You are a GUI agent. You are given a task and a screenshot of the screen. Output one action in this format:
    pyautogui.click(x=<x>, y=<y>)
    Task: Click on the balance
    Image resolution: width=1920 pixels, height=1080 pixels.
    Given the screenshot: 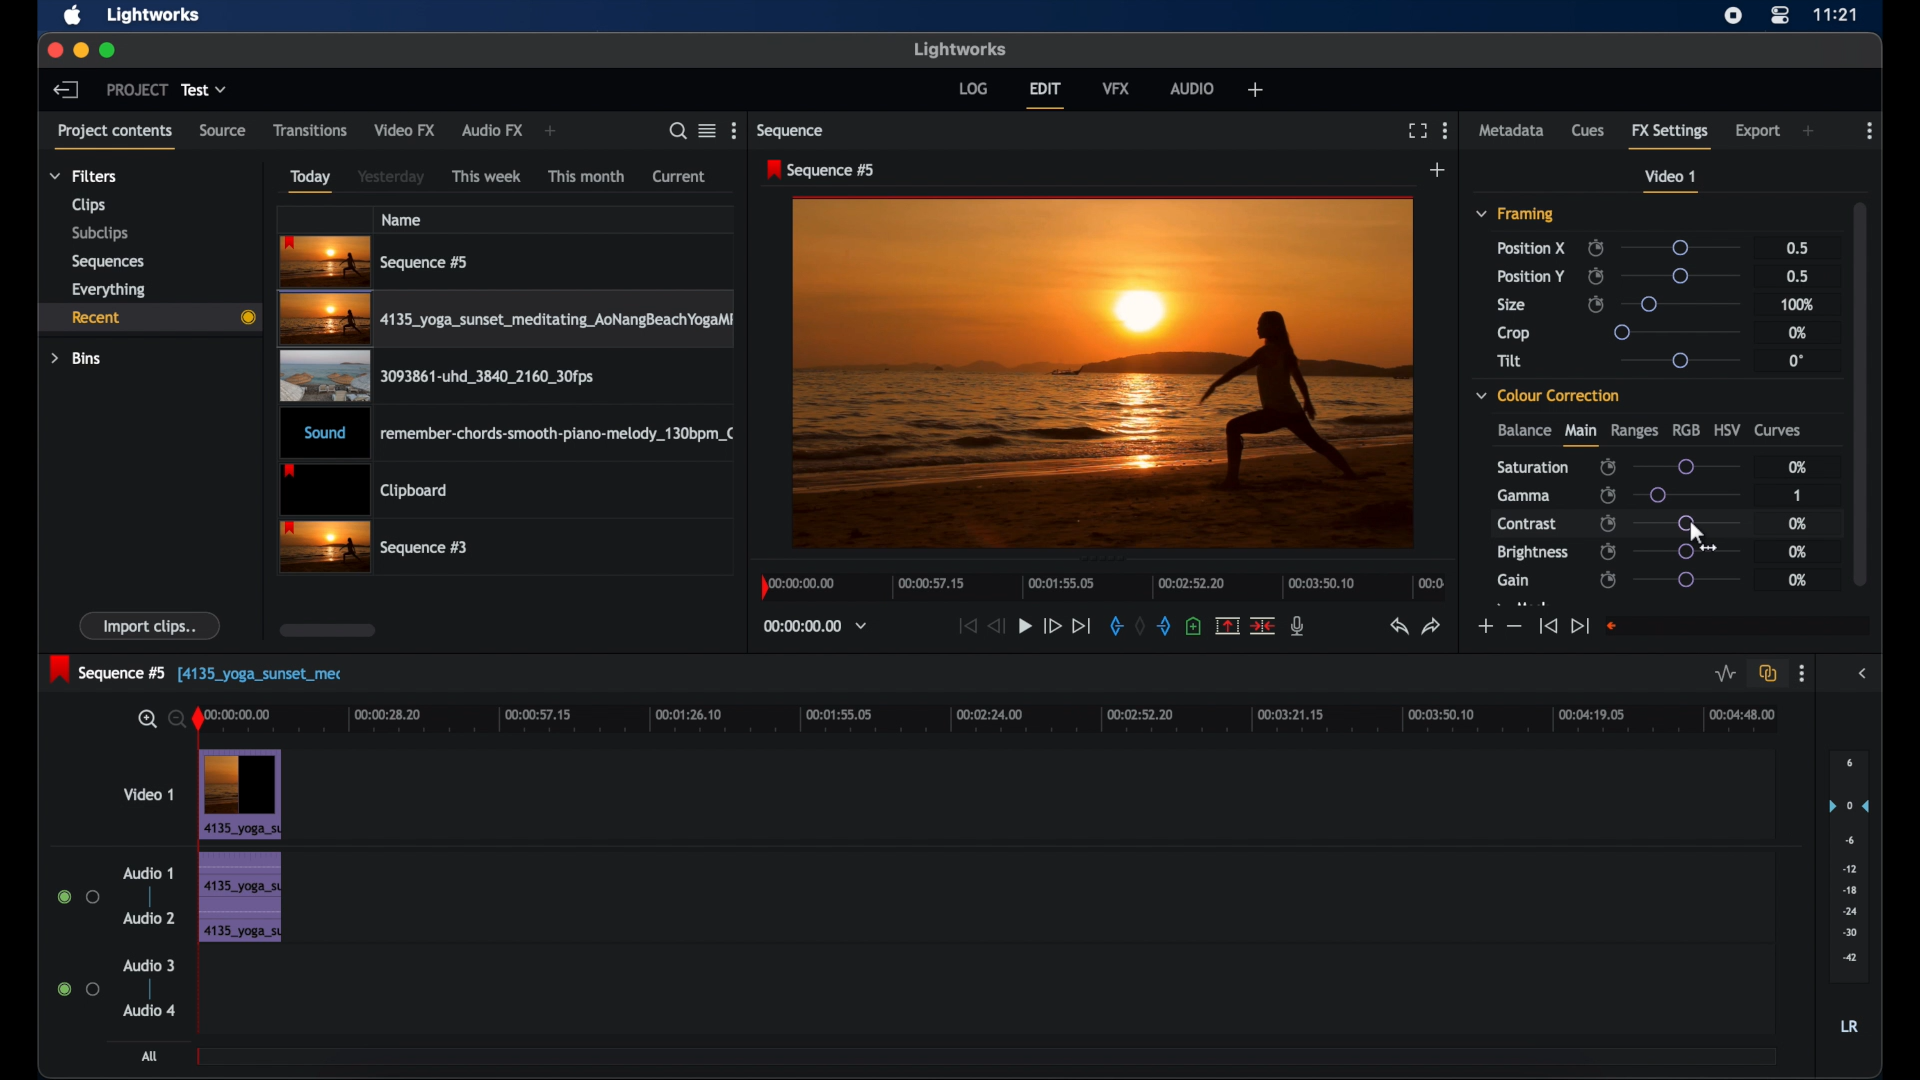 What is the action you would take?
    pyautogui.click(x=1523, y=430)
    